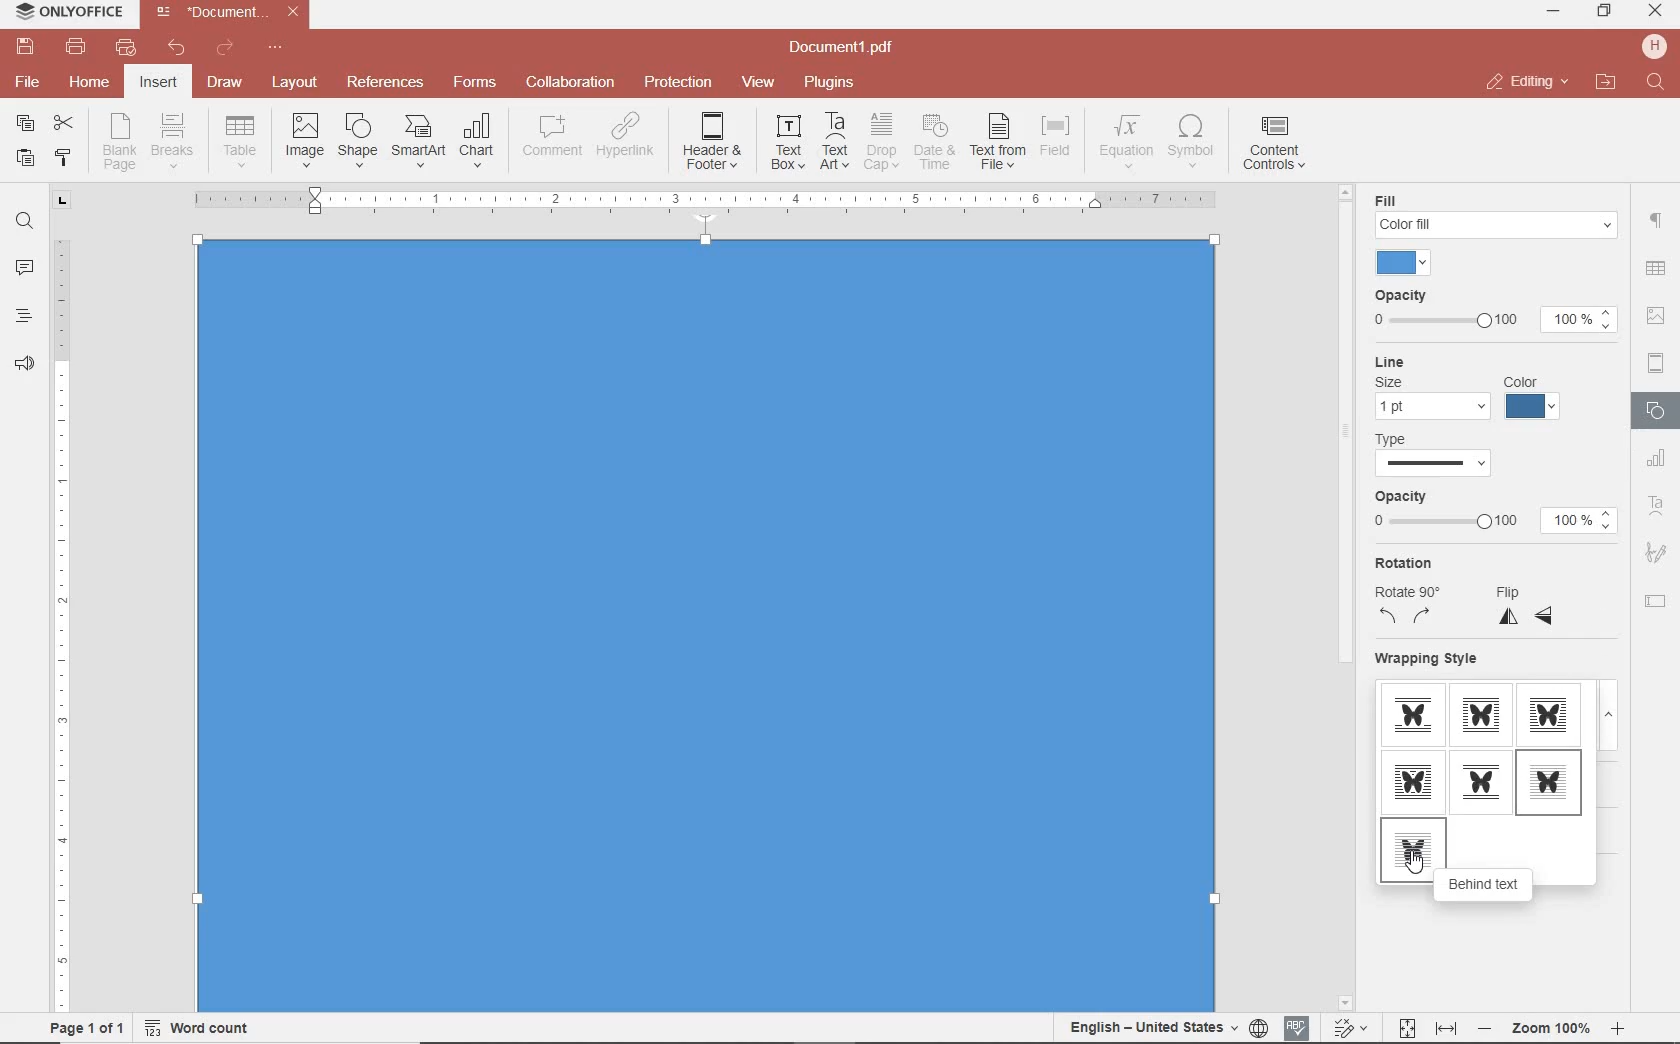 Image resolution: width=1680 pixels, height=1044 pixels. Describe the element at coordinates (223, 51) in the screenshot. I see `redo` at that location.